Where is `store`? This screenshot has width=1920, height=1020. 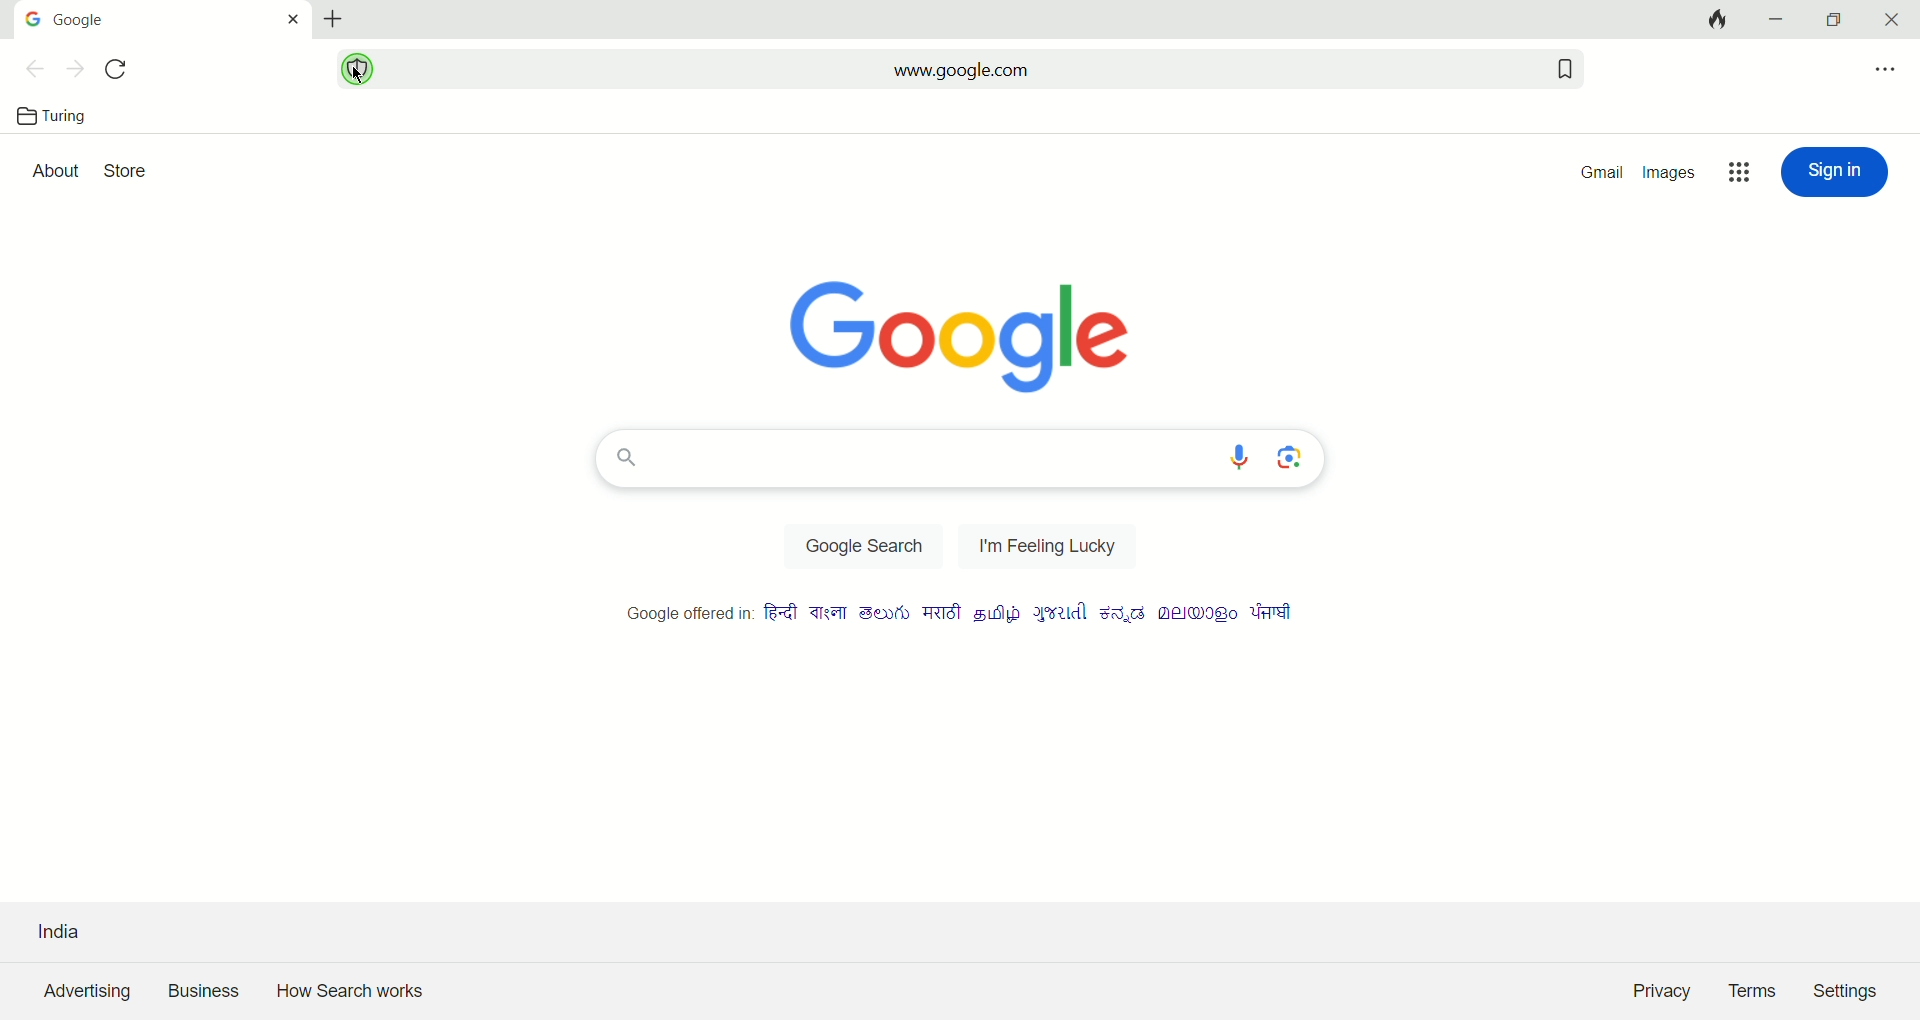
store is located at coordinates (129, 170).